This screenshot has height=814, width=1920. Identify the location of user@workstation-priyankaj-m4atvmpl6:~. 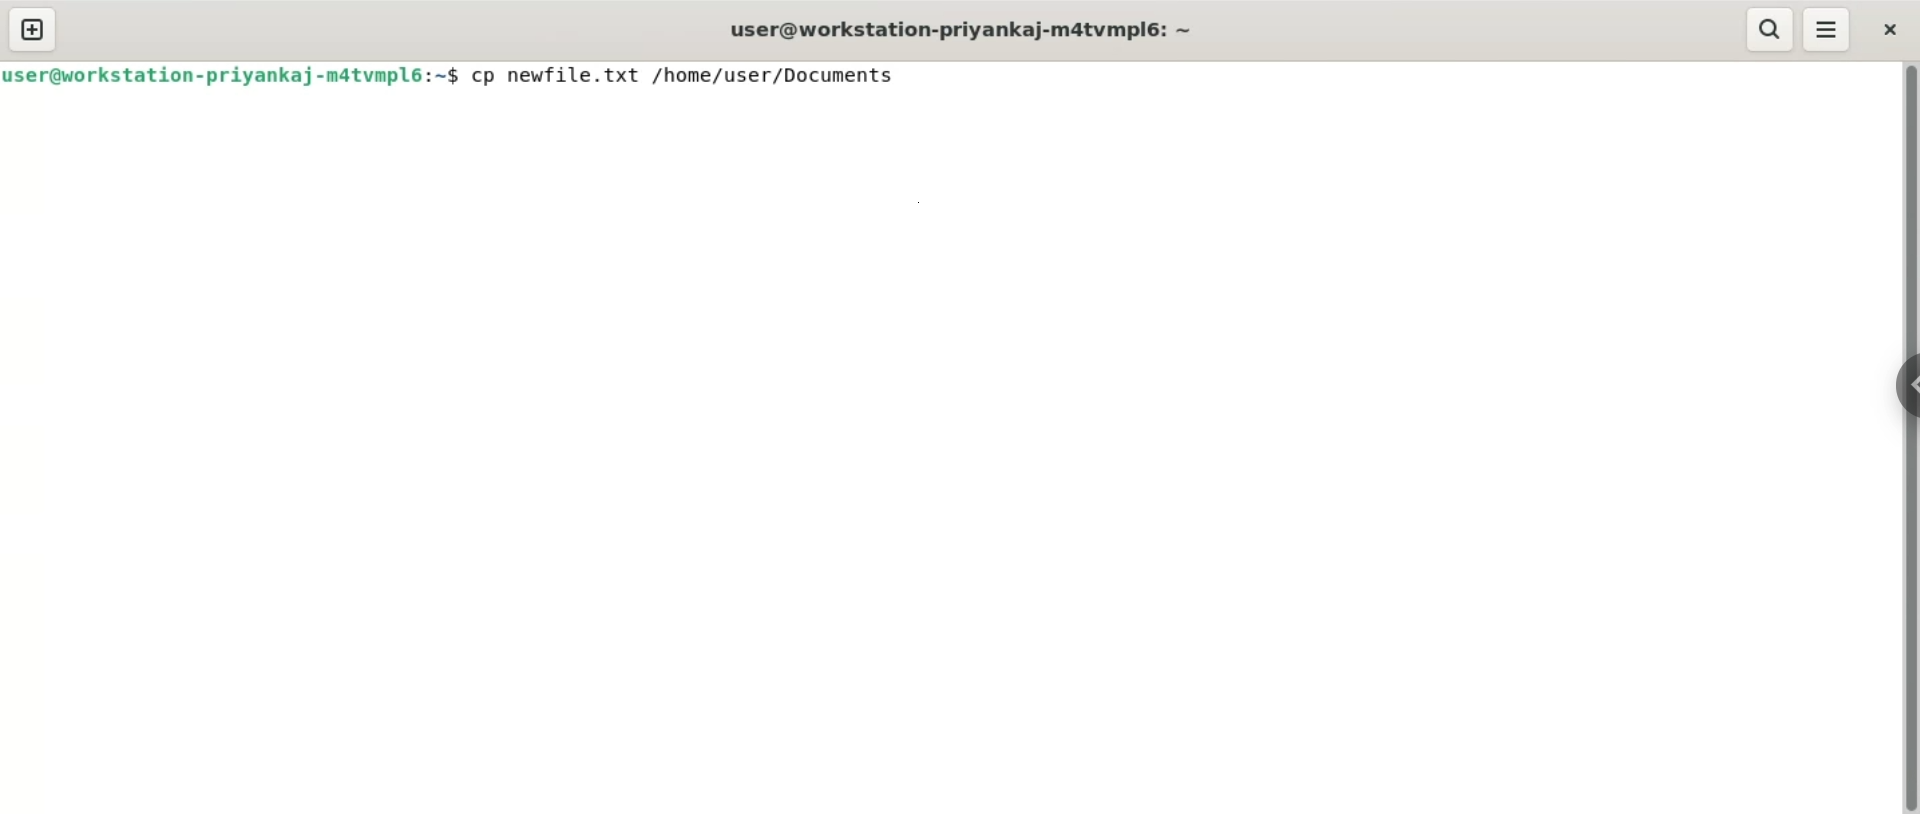
(960, 29).